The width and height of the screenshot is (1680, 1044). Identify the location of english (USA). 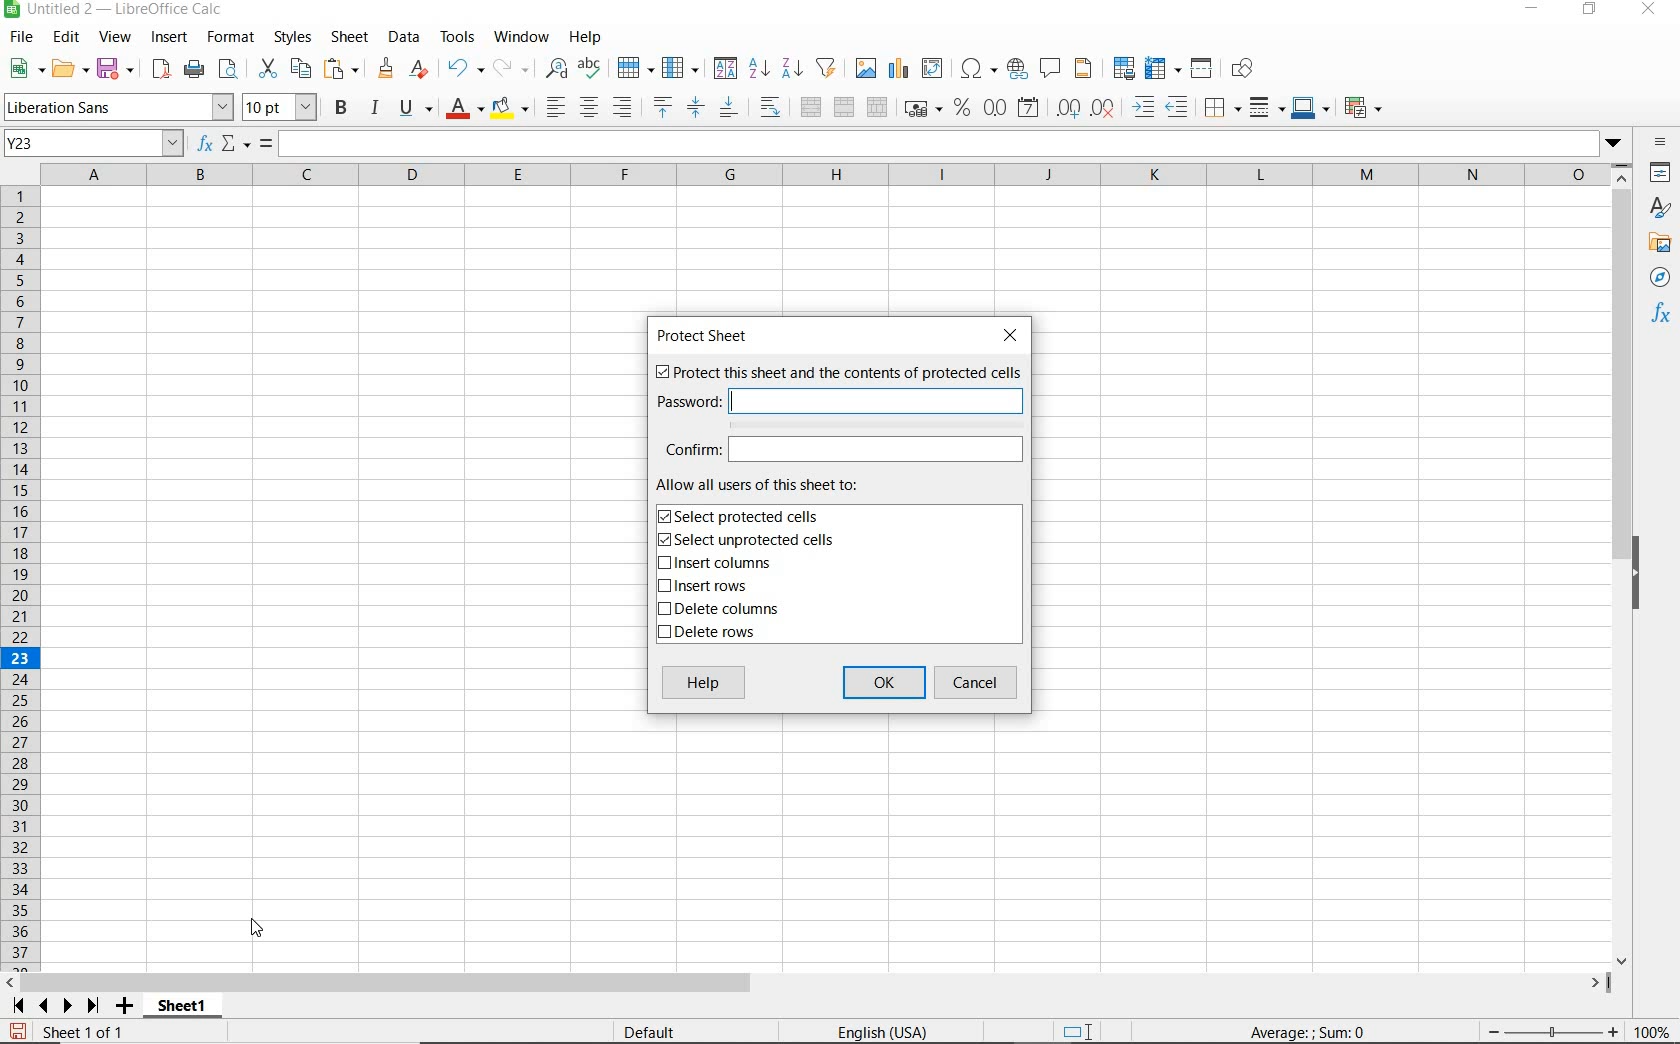
(894, 1031).